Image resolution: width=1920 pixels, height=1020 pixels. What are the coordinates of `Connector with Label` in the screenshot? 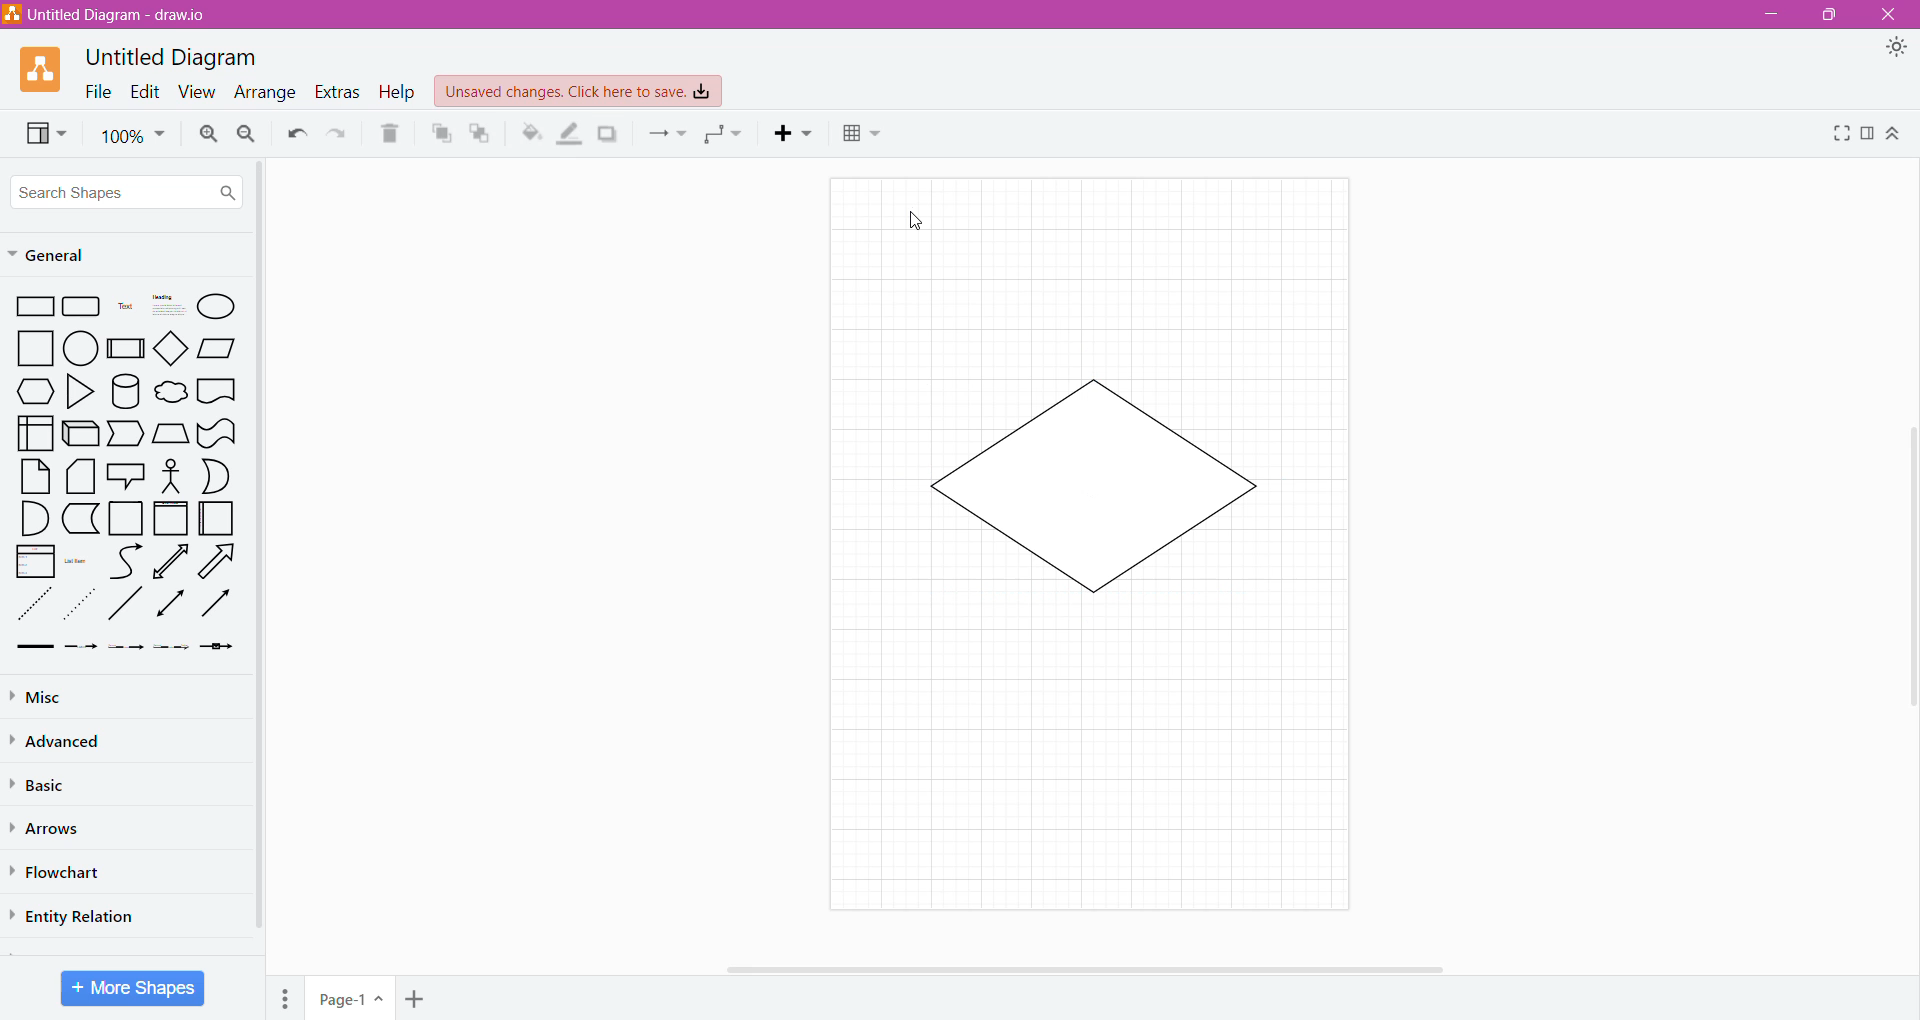 It's located at (82, 648).